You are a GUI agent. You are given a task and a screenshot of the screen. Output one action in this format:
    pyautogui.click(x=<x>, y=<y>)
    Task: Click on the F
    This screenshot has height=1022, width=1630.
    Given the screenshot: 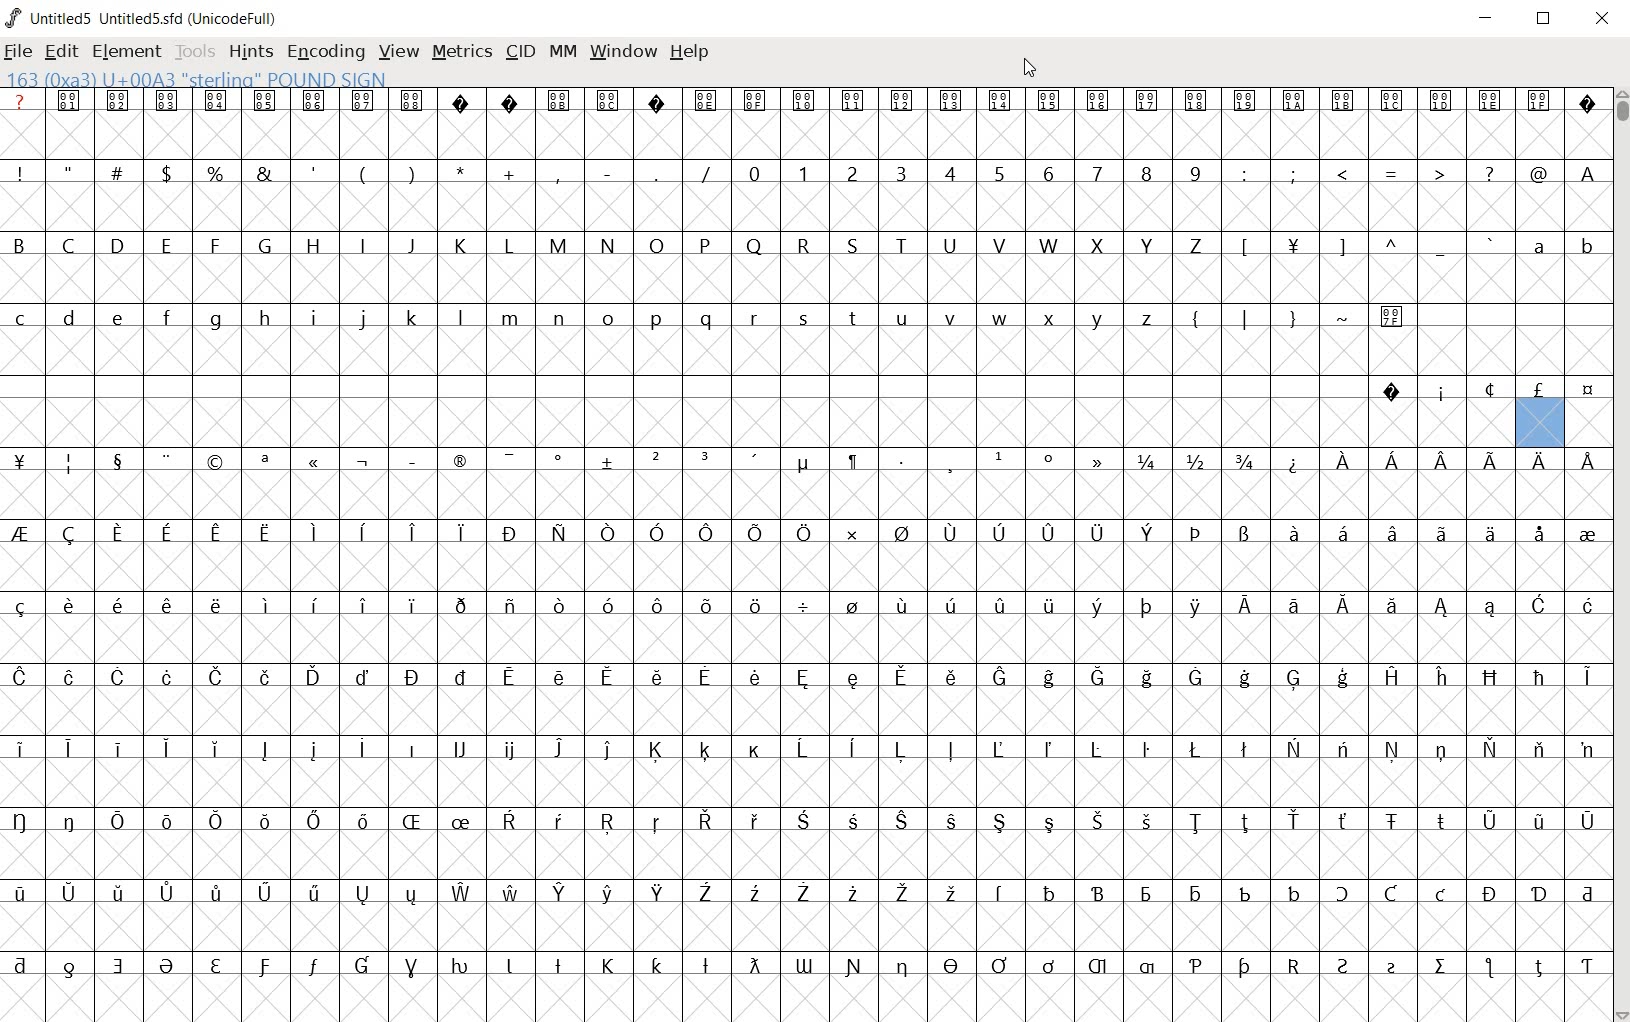 What is the action you would take?
    pyautogui.click(x=214, y=246)
    